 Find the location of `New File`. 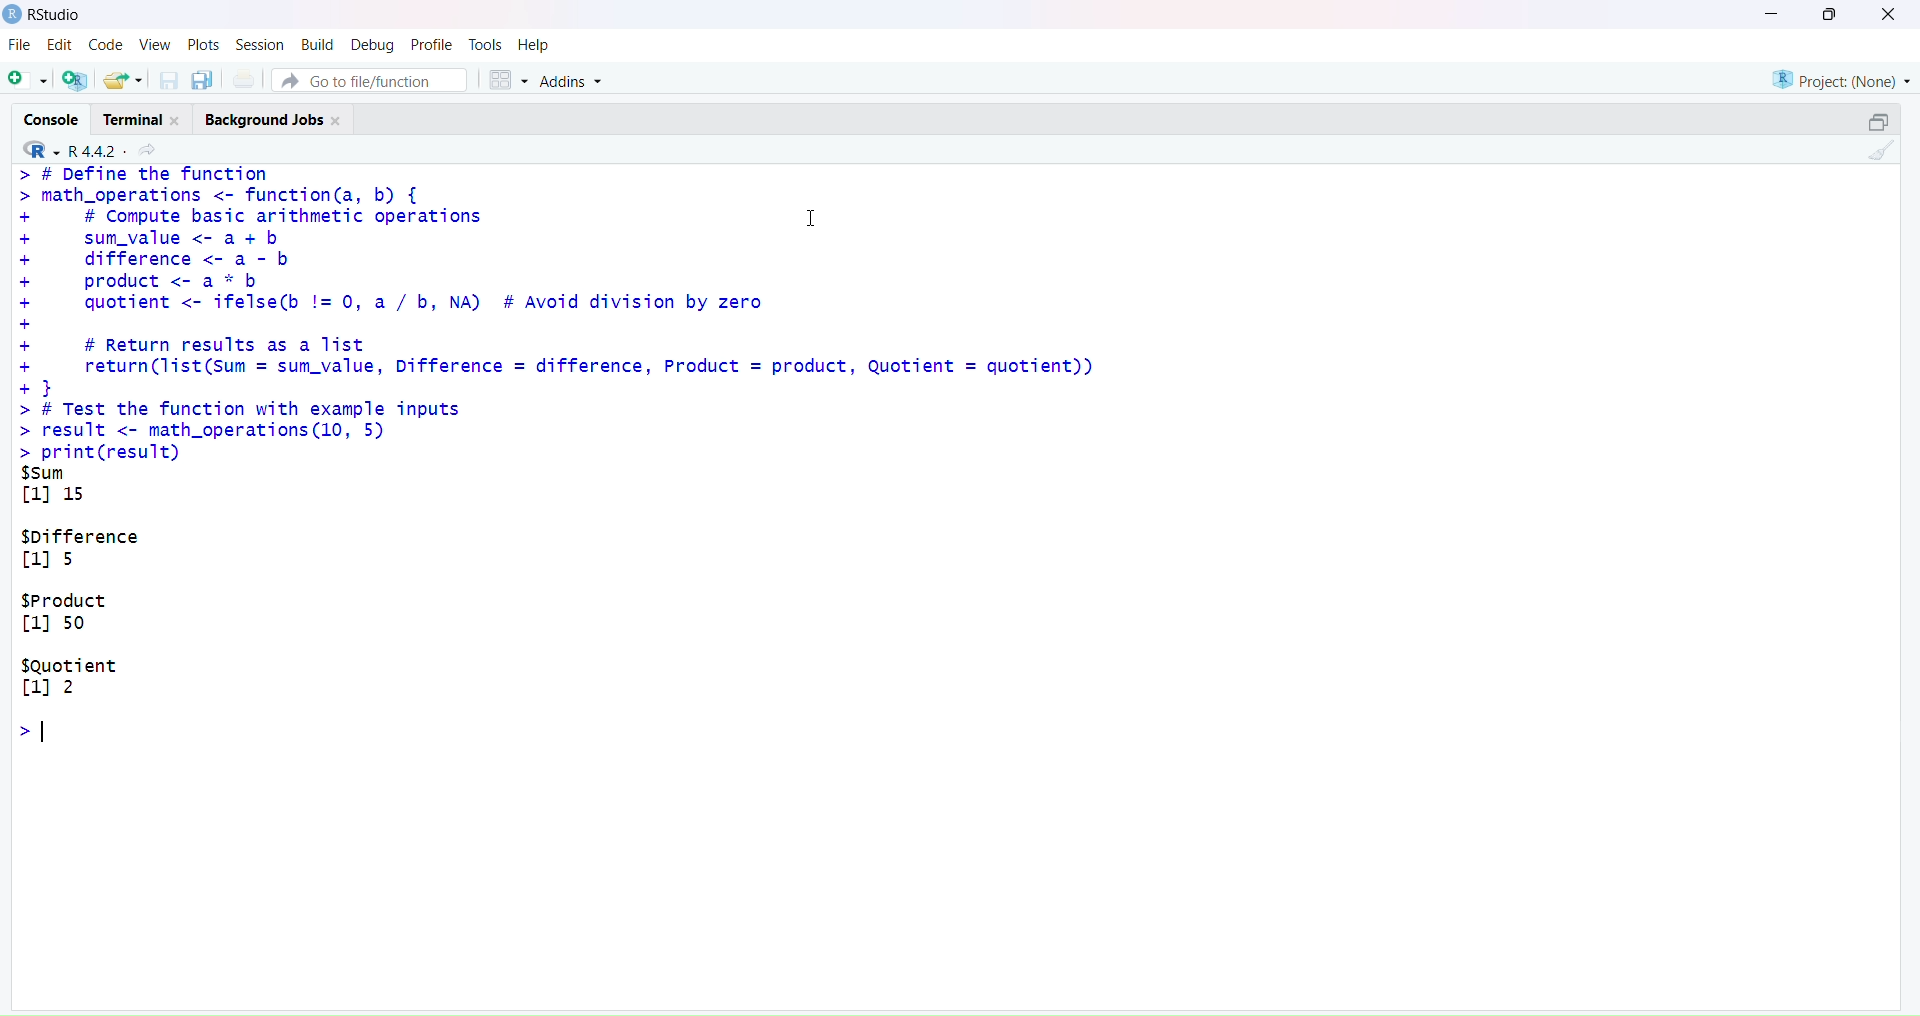

New File is located at coordinates (26, 77).